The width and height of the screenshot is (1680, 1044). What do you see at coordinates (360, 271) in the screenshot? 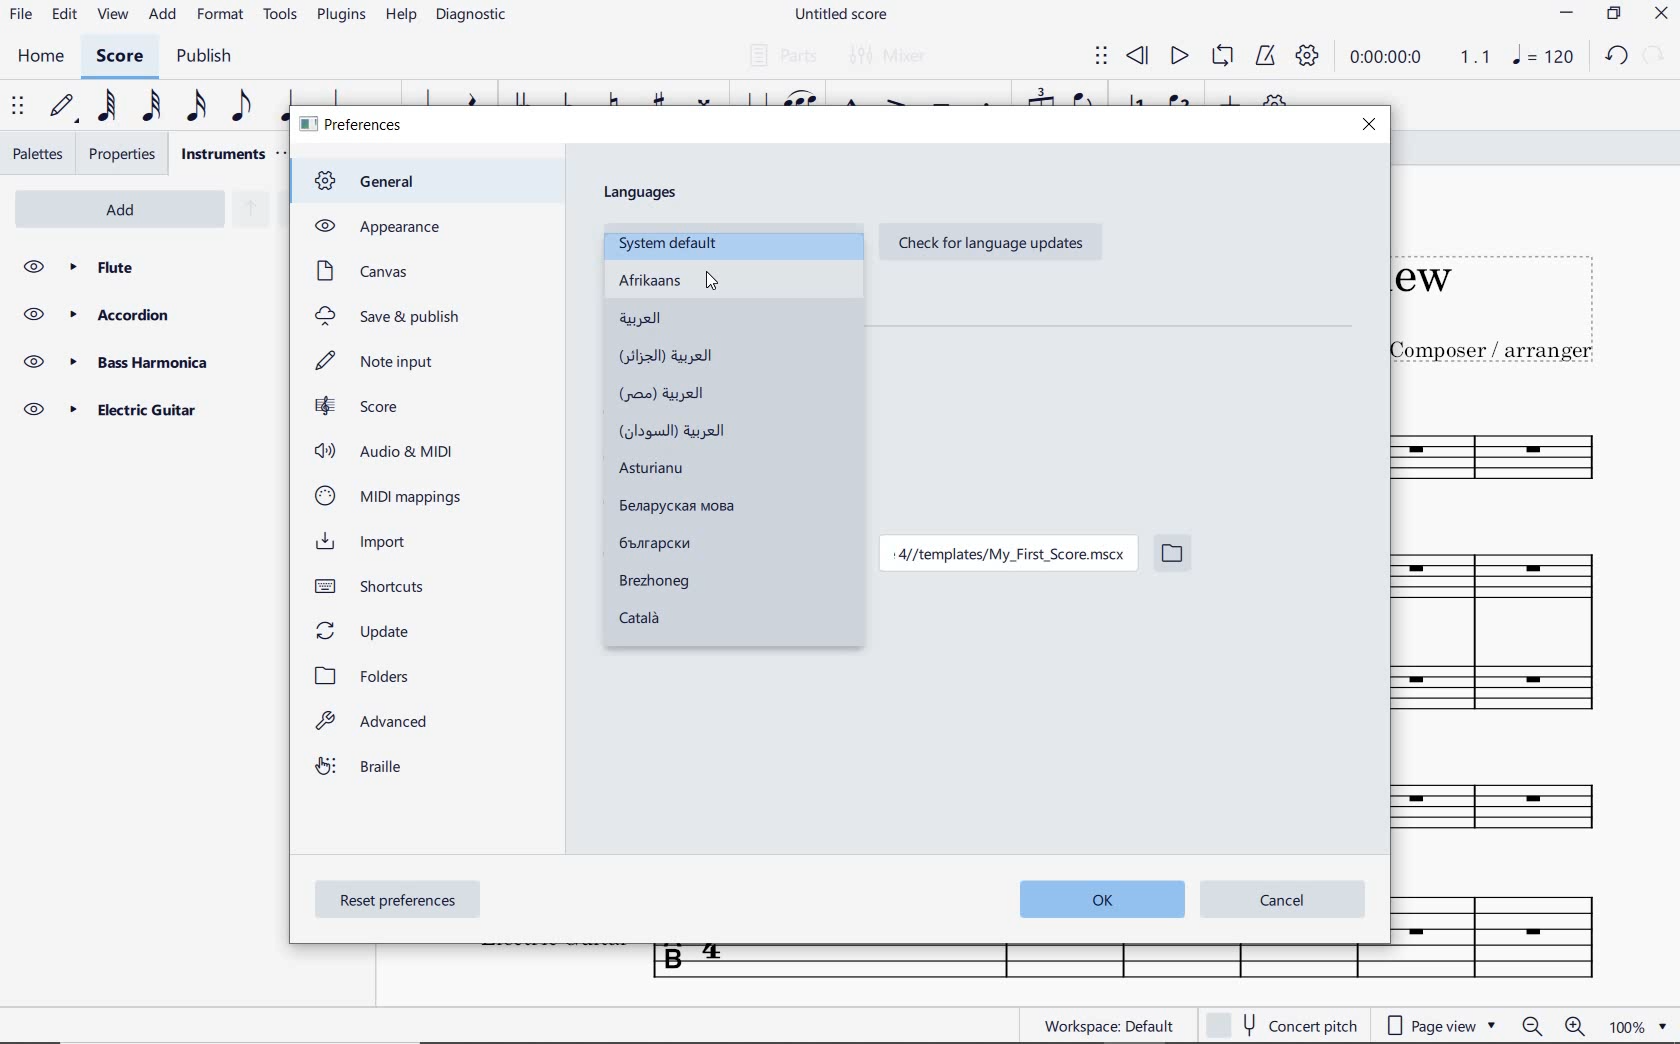
I see `canvas` at bounding box center [360, 271].